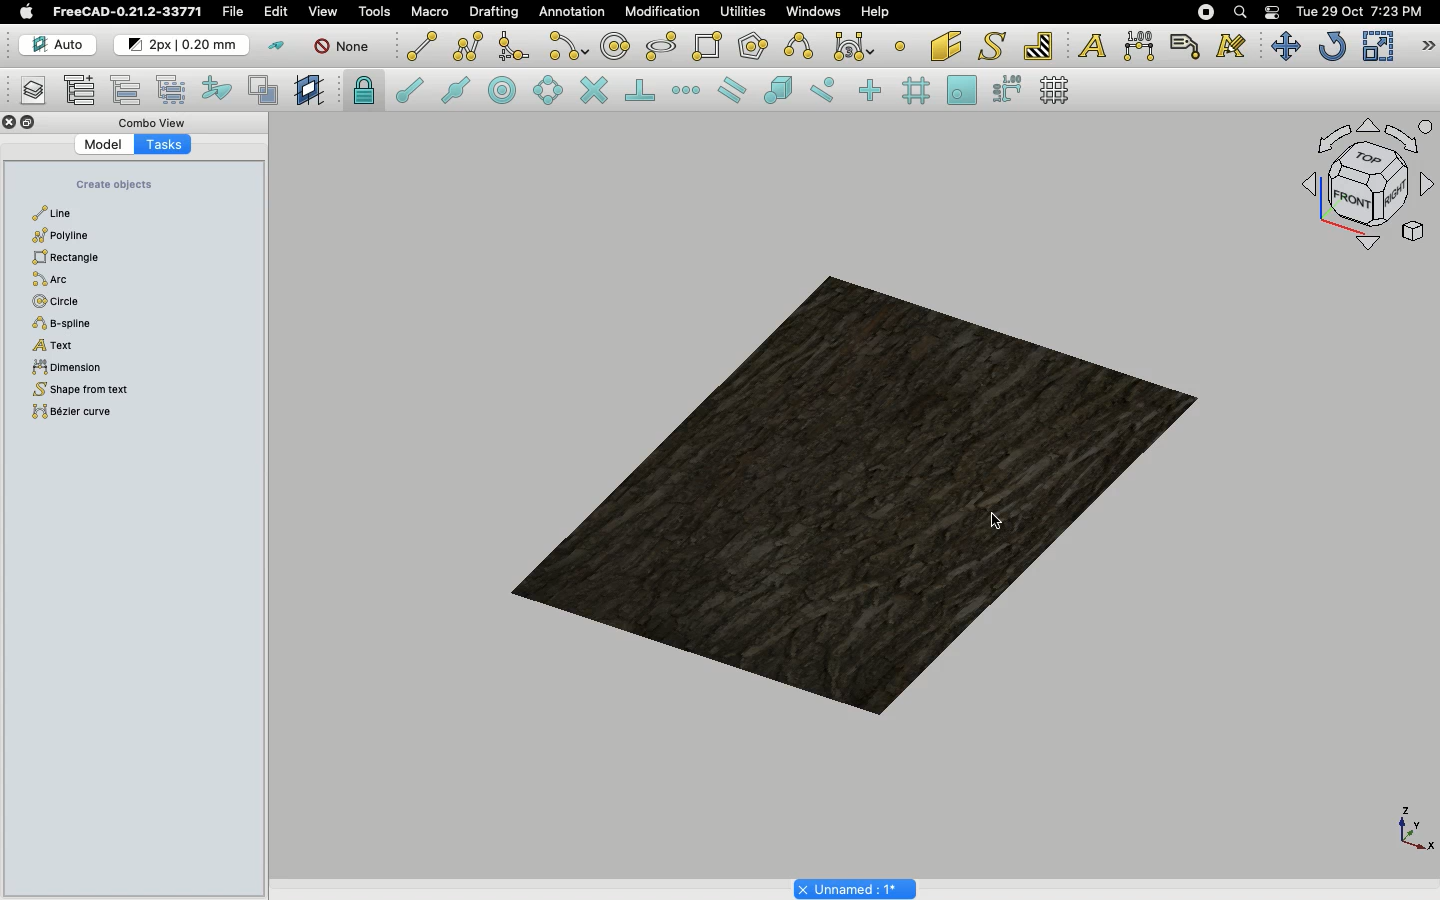 This screenshot has width=1440, height=900. Describe the element at coordinates (1360, 12) in the screenshot. I see `Date/time` at that location.